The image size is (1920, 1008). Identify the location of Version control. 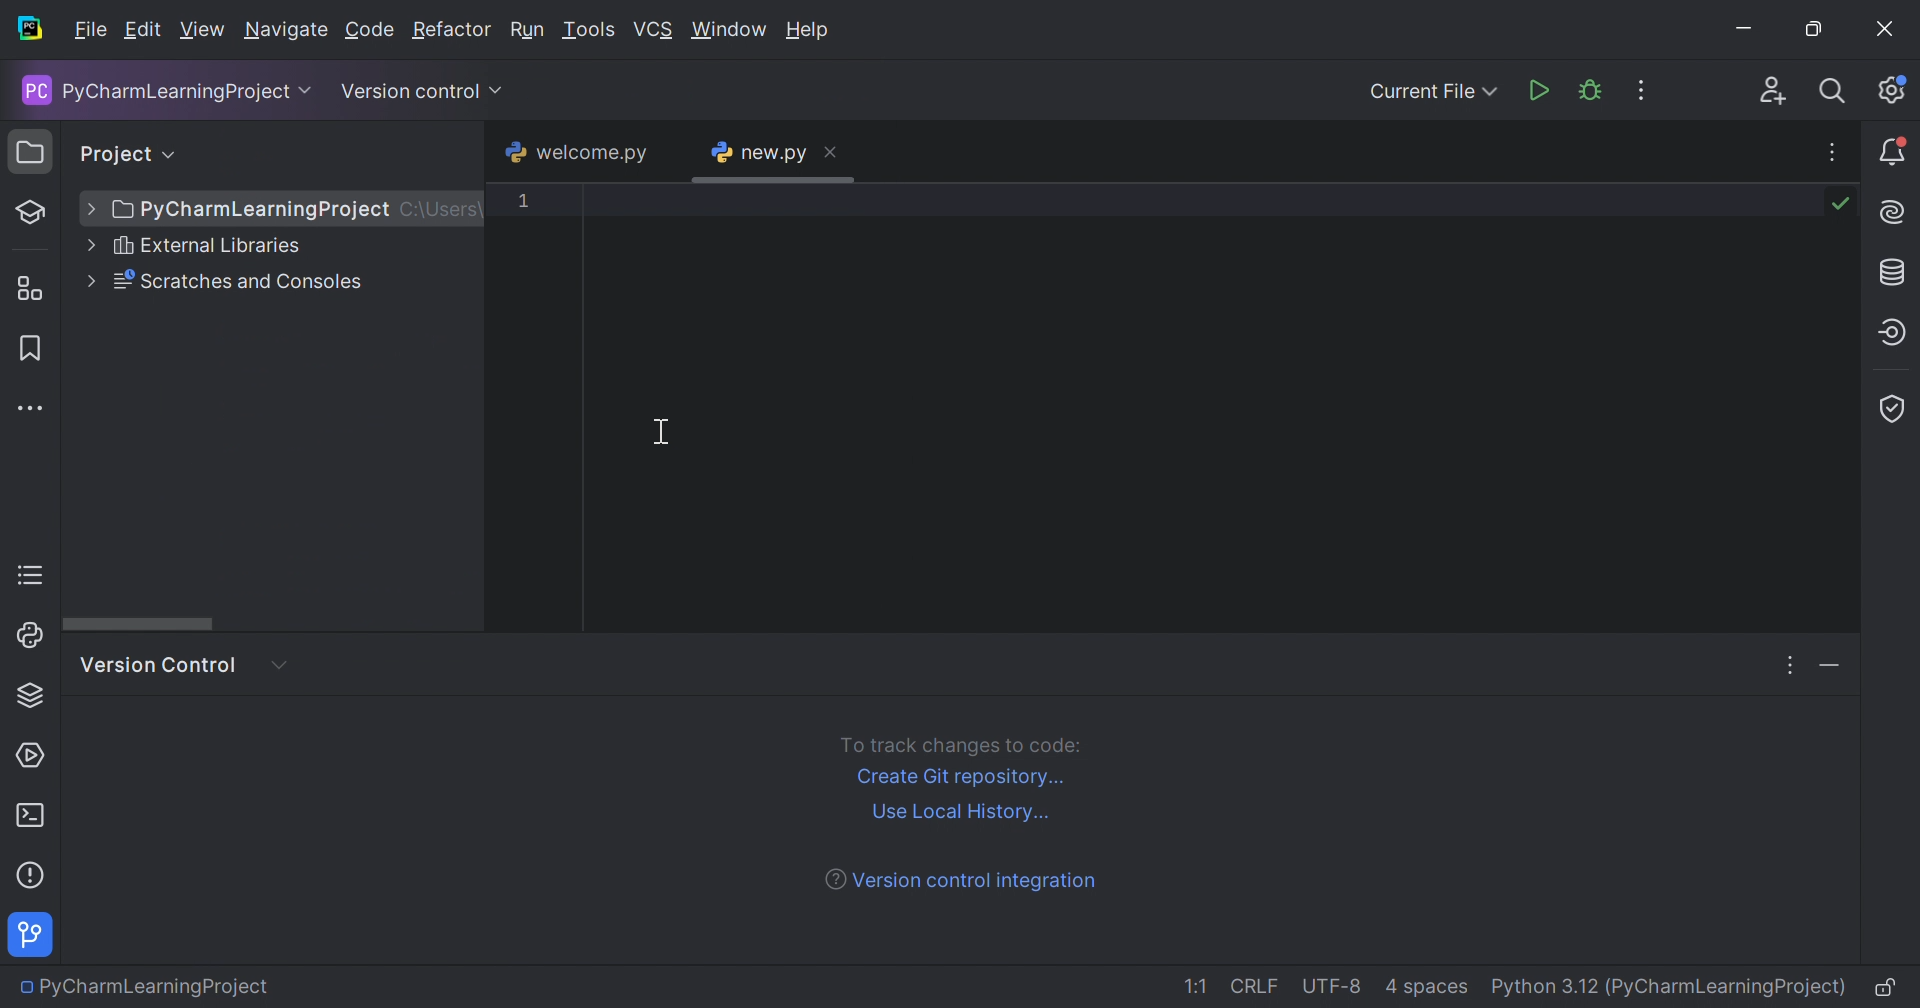
(29, 935).